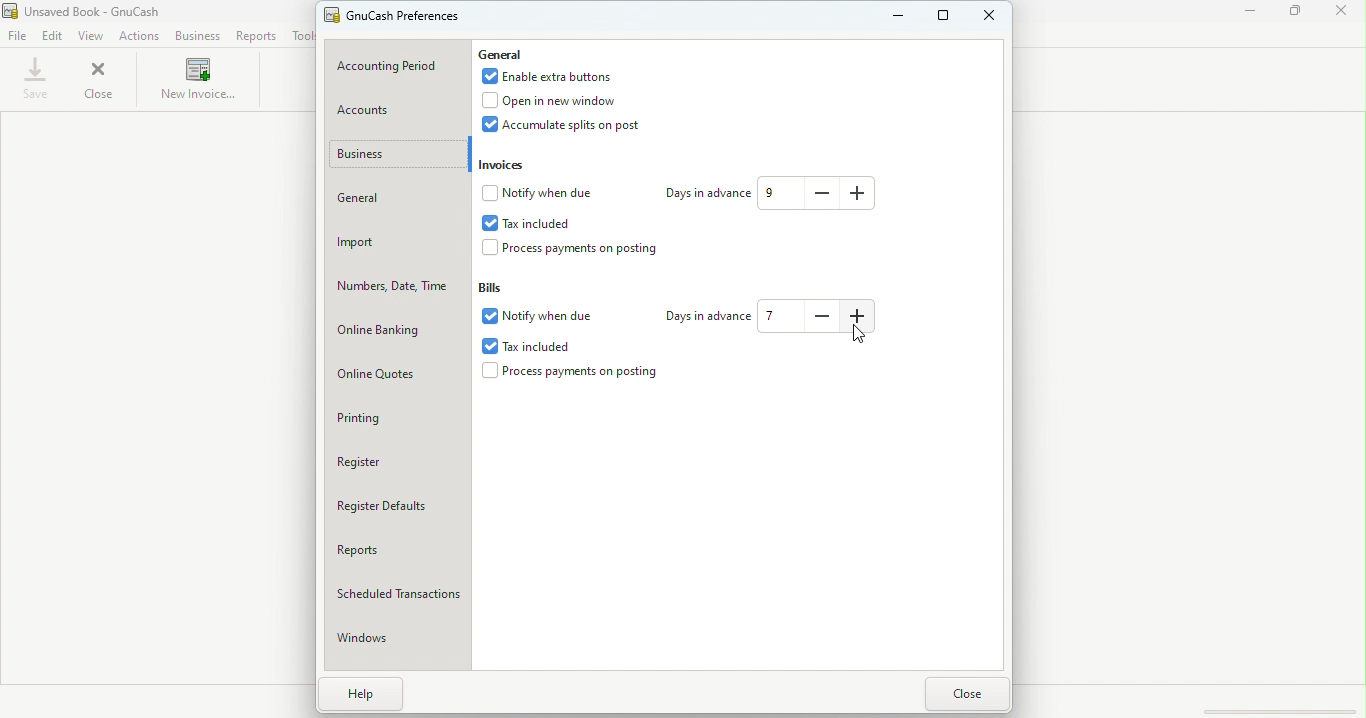 Image resolution: width=1366 pixels, height=718 pixels. I want to click on Save, so click(36, 79).